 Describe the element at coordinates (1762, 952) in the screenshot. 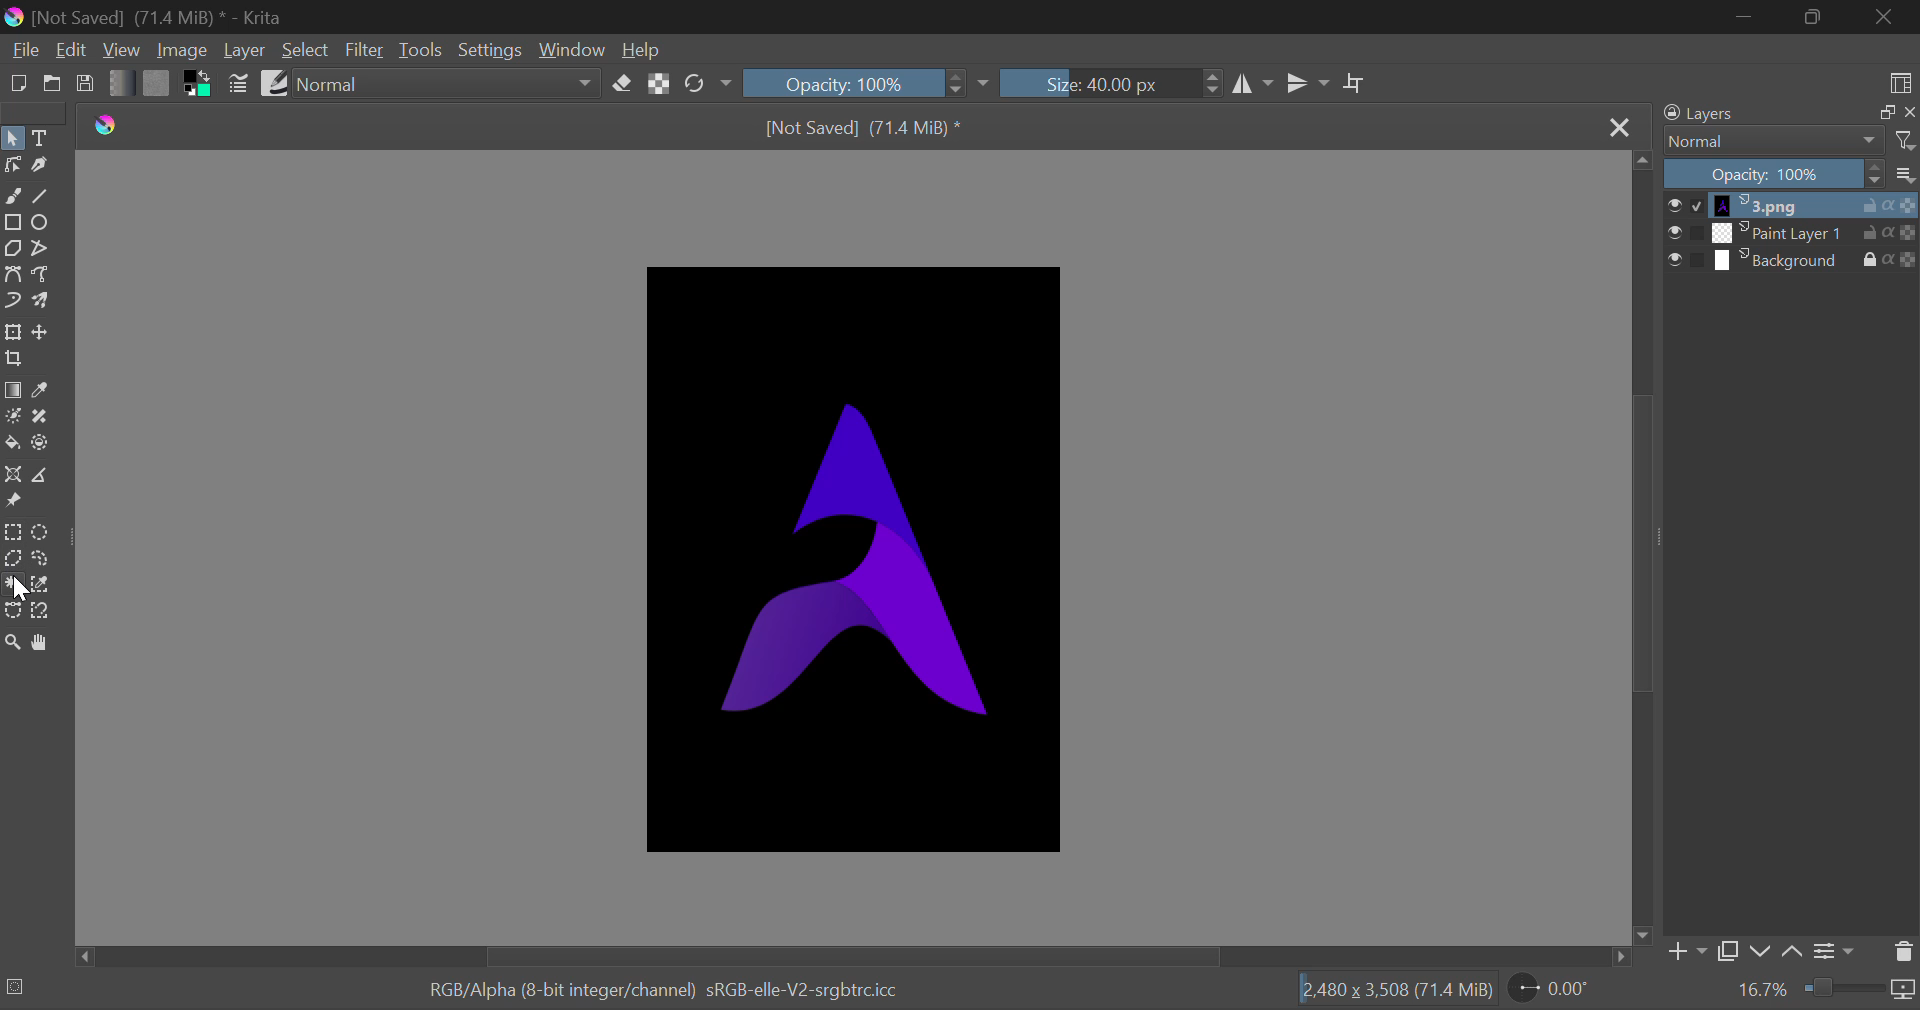

I see `down Movement of Layer` at that location.